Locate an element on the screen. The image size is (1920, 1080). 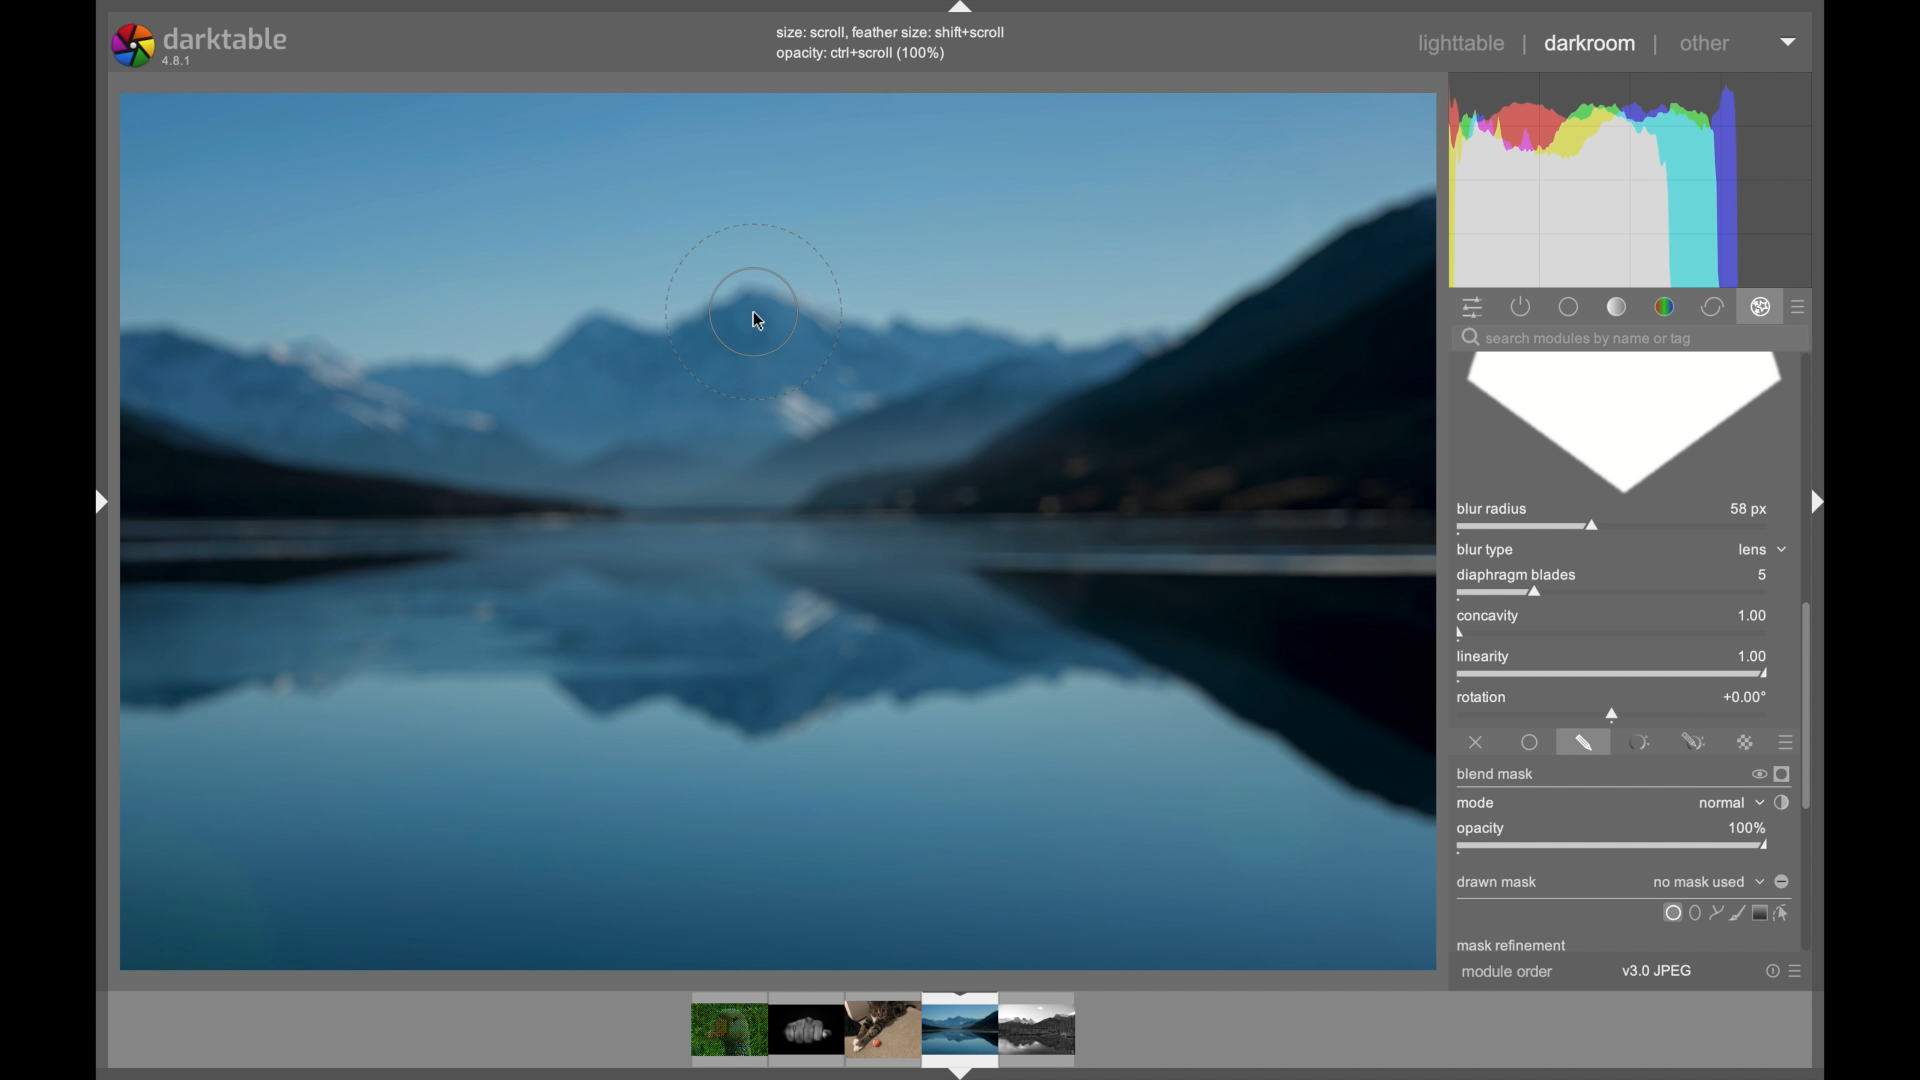
darktable is located at coordinates (199, 43).